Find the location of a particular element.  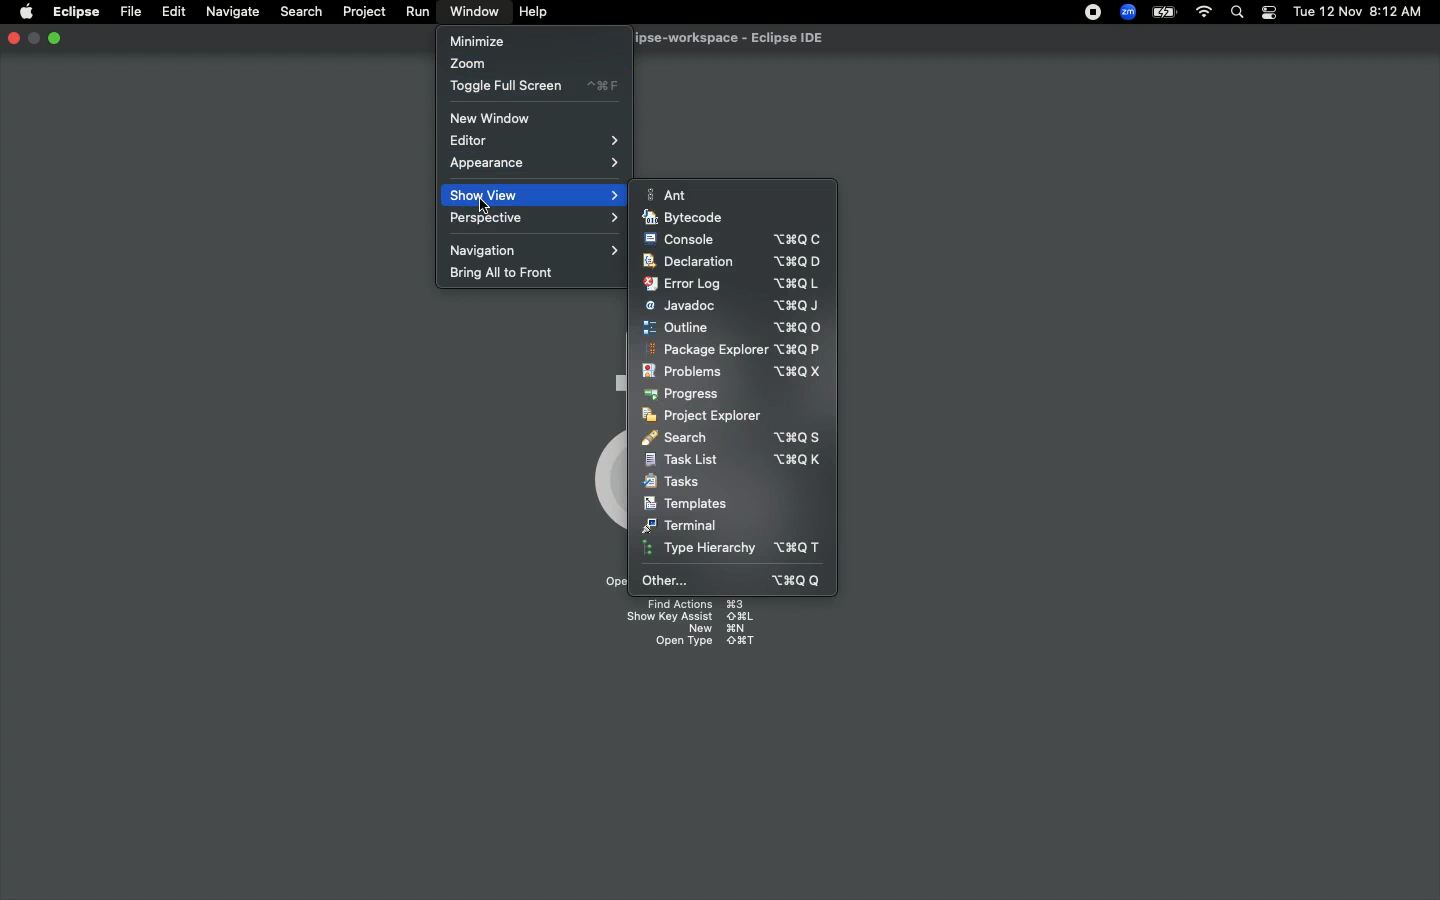

Templates is located at coordinates (687, 504).